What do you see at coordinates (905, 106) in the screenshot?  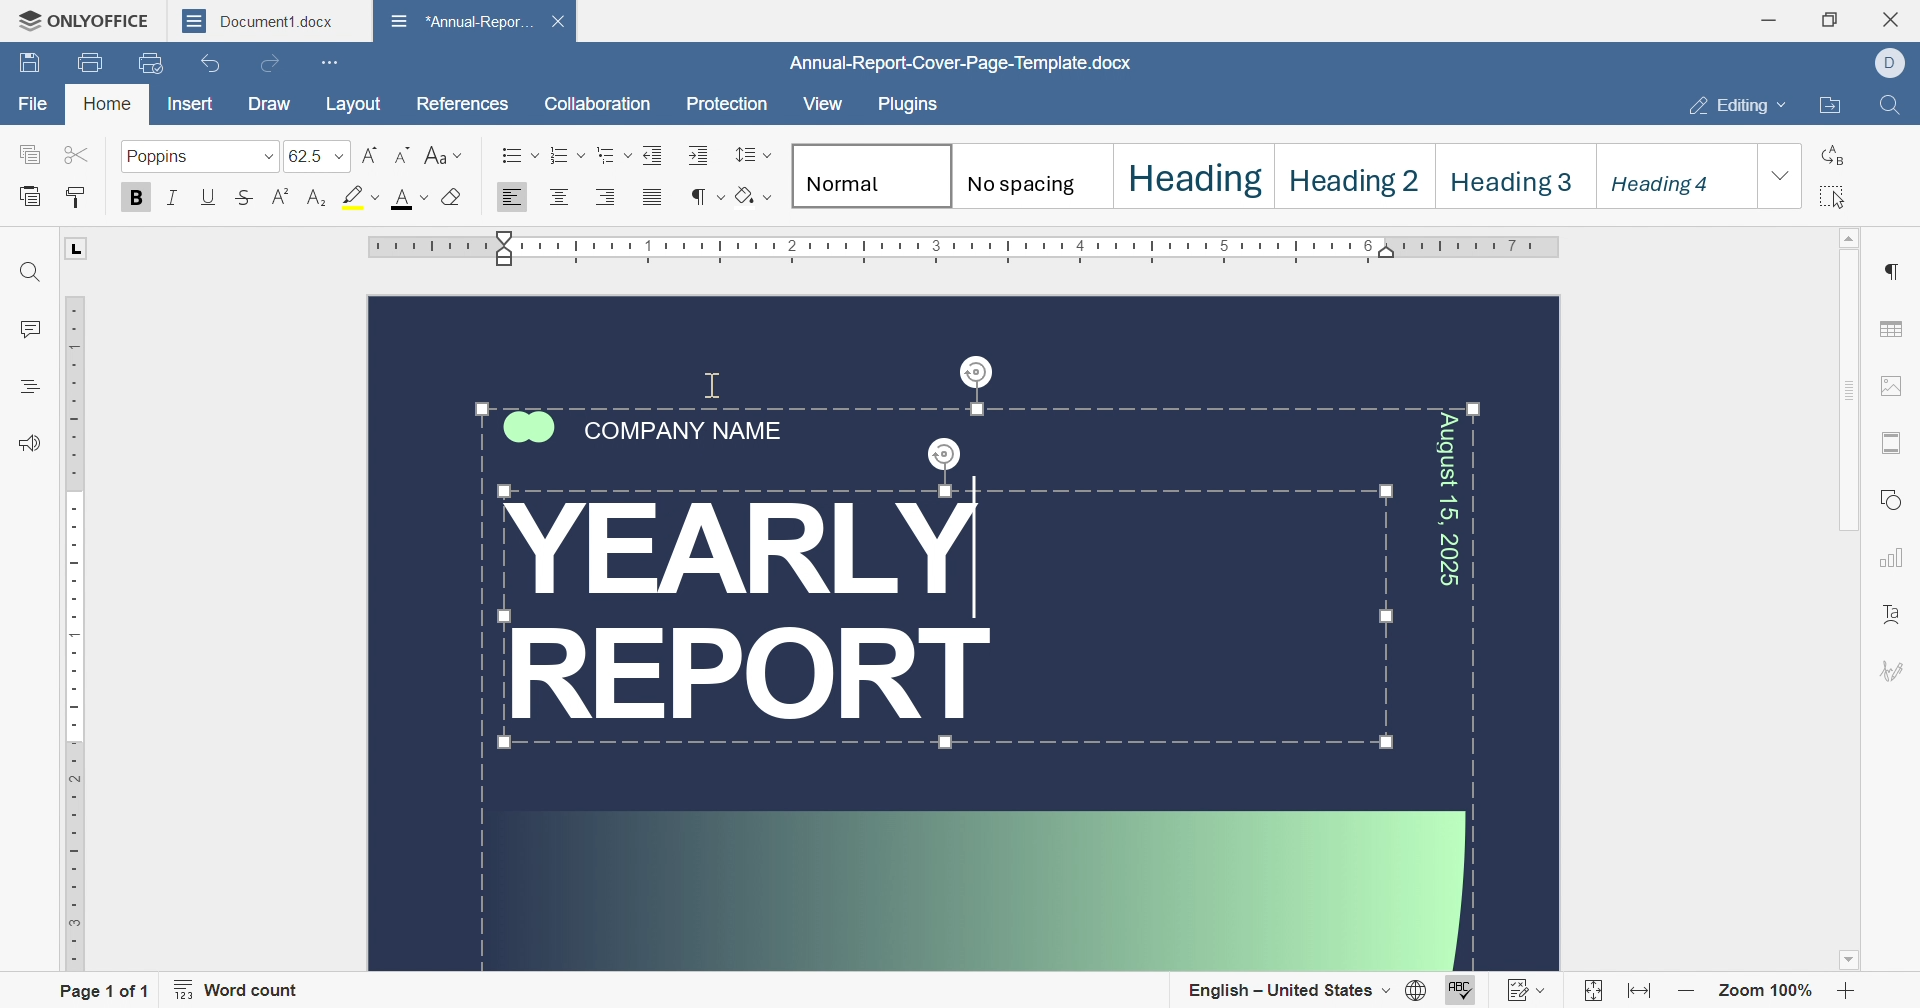 I see `plugins` at bounding box center [905, 106].